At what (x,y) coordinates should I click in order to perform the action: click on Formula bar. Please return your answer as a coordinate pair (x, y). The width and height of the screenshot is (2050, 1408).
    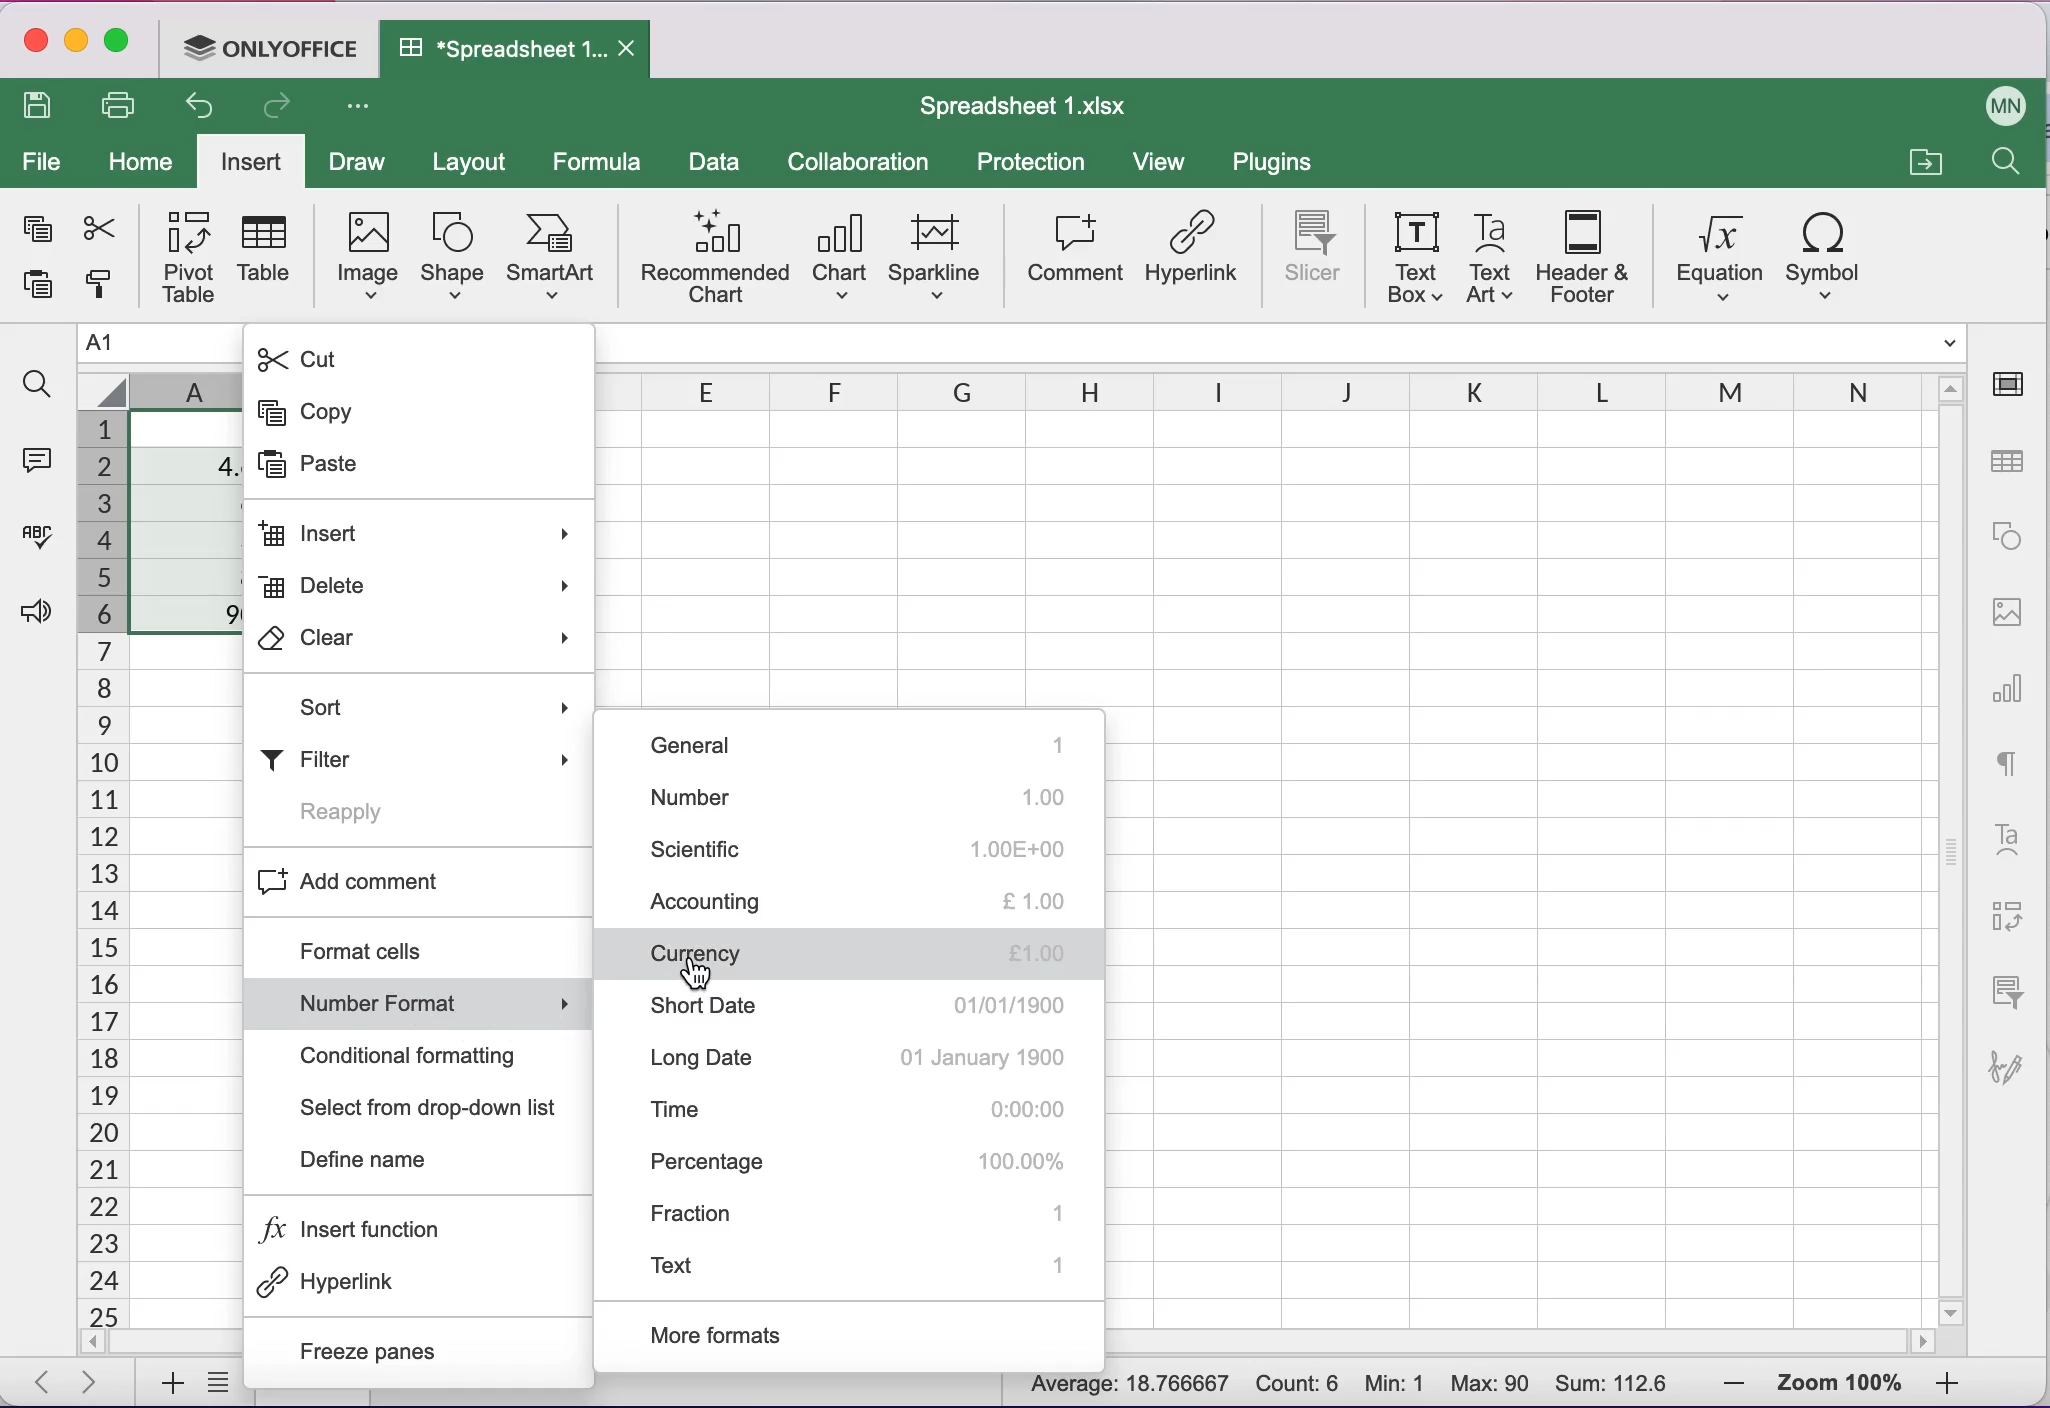
    Looking at the image, I should click on (1284, 345).